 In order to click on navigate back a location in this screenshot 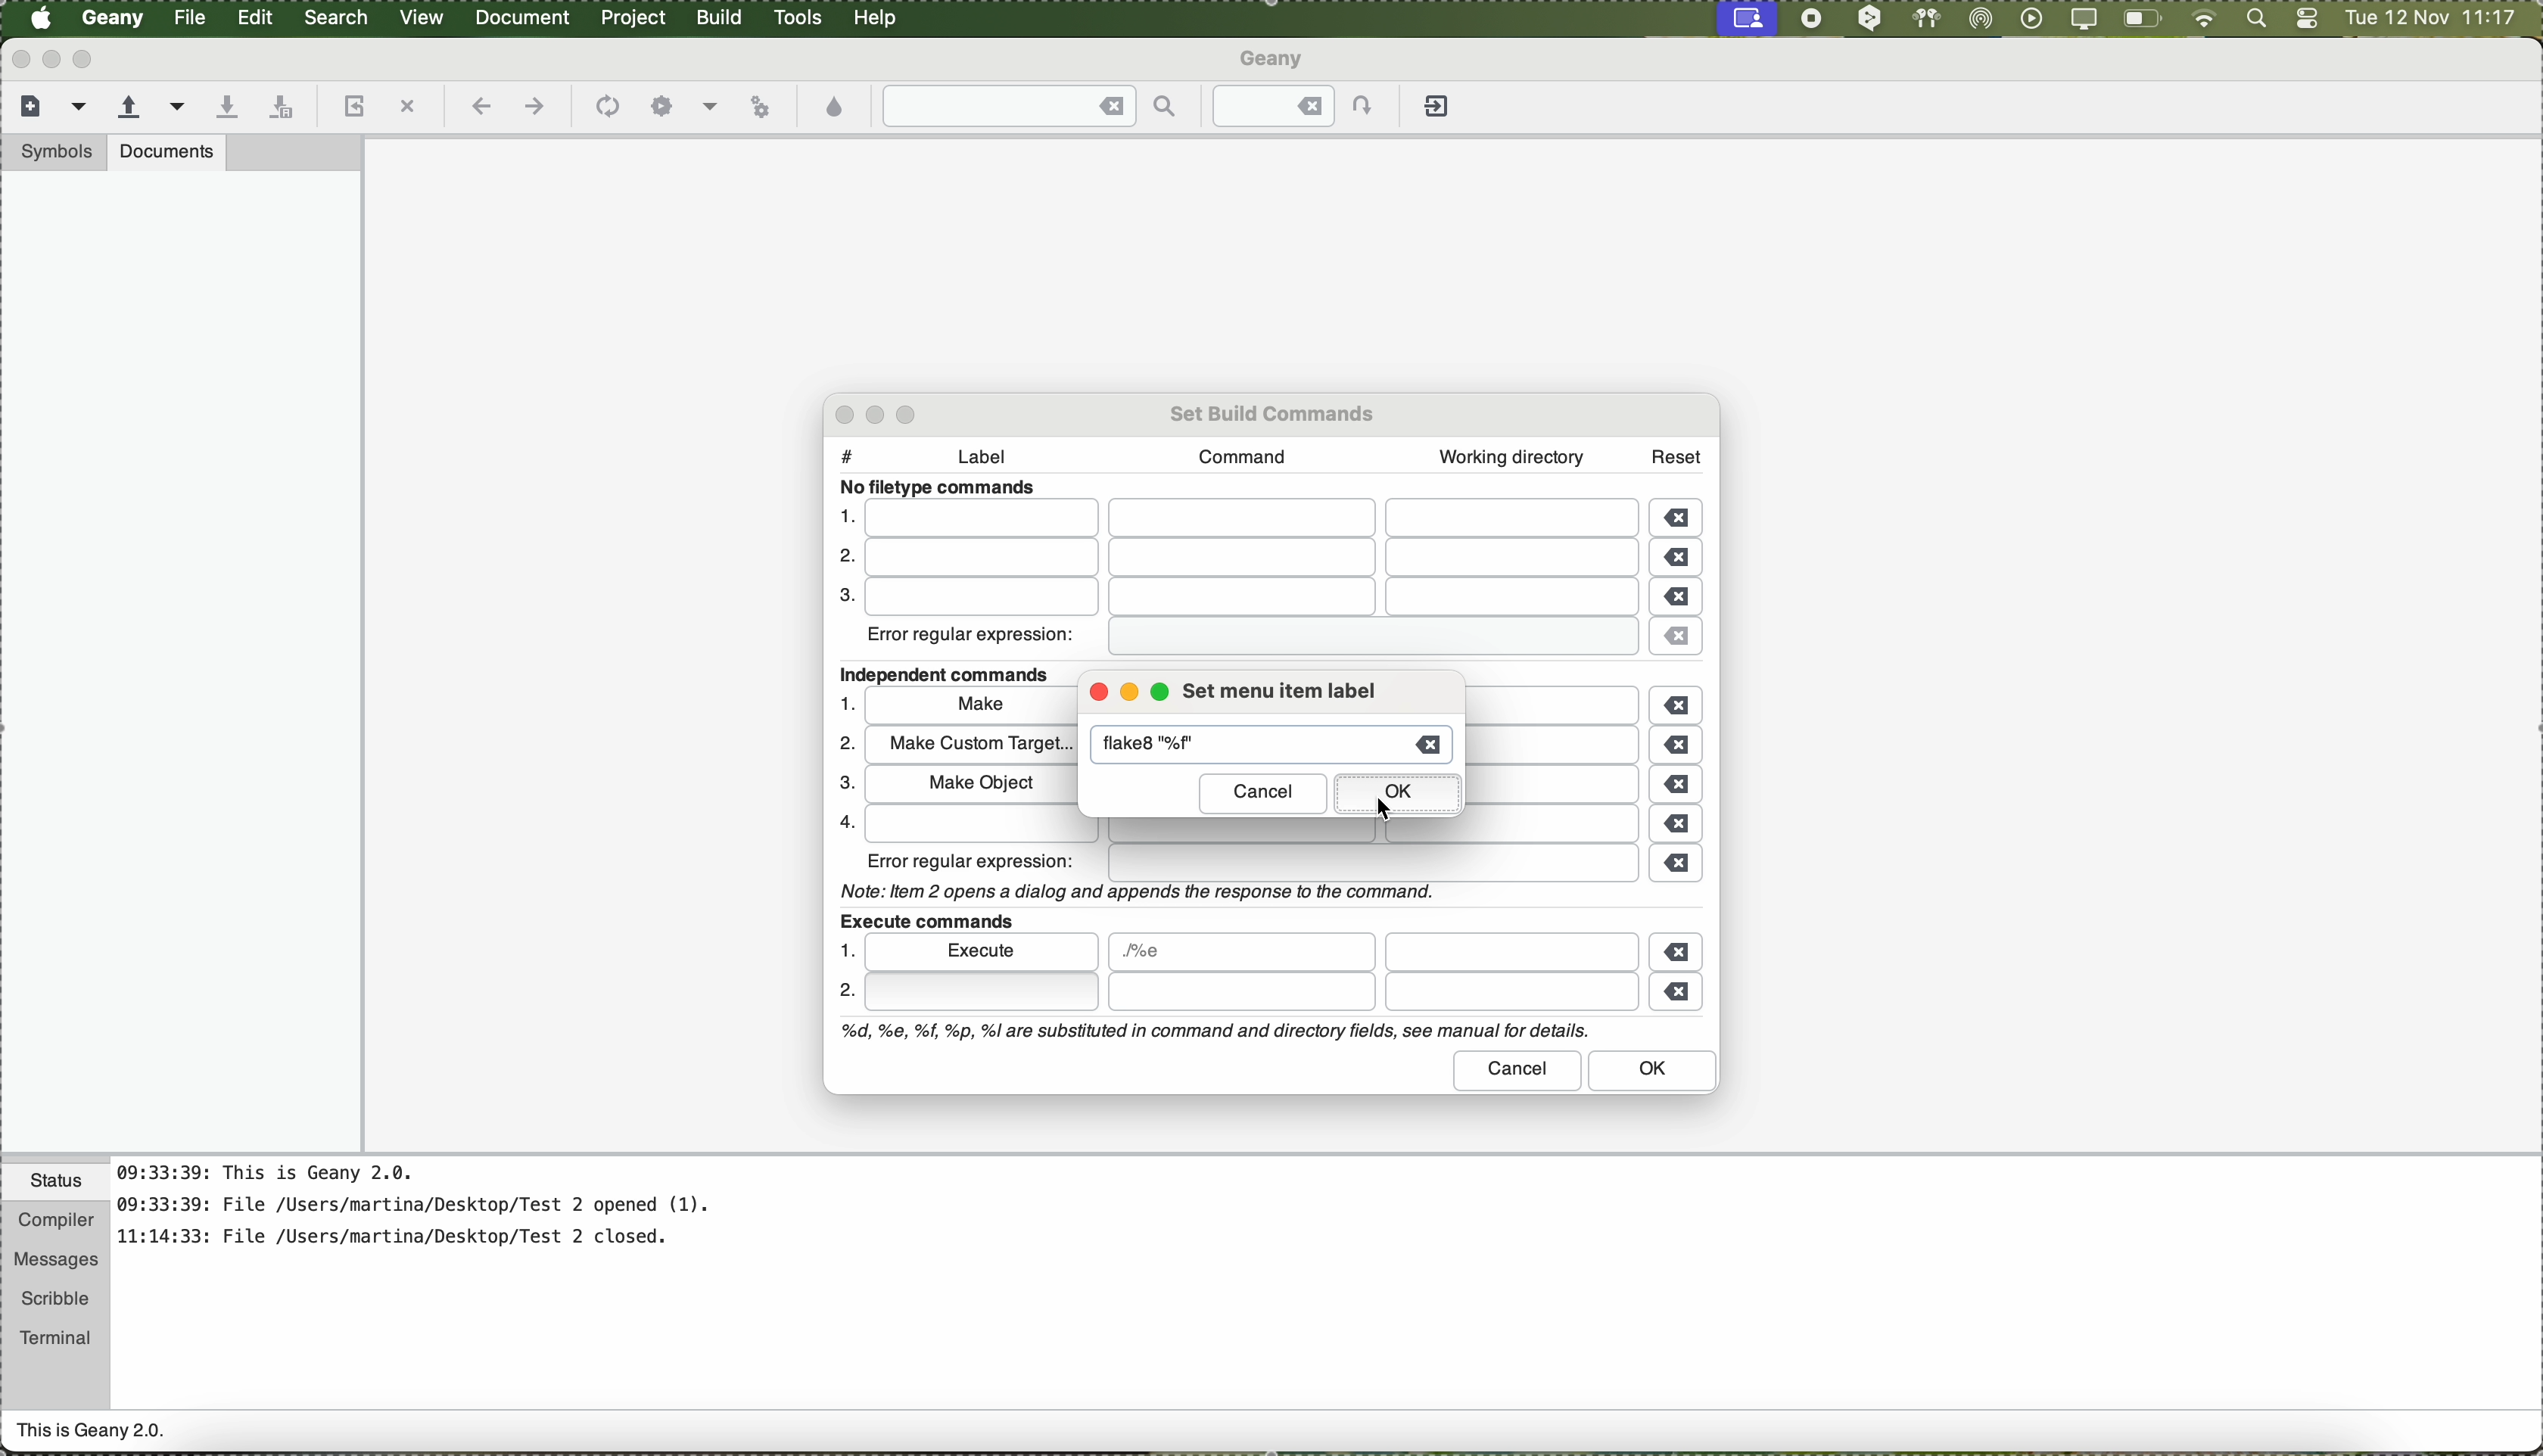, I will do `click(478, 106)`.